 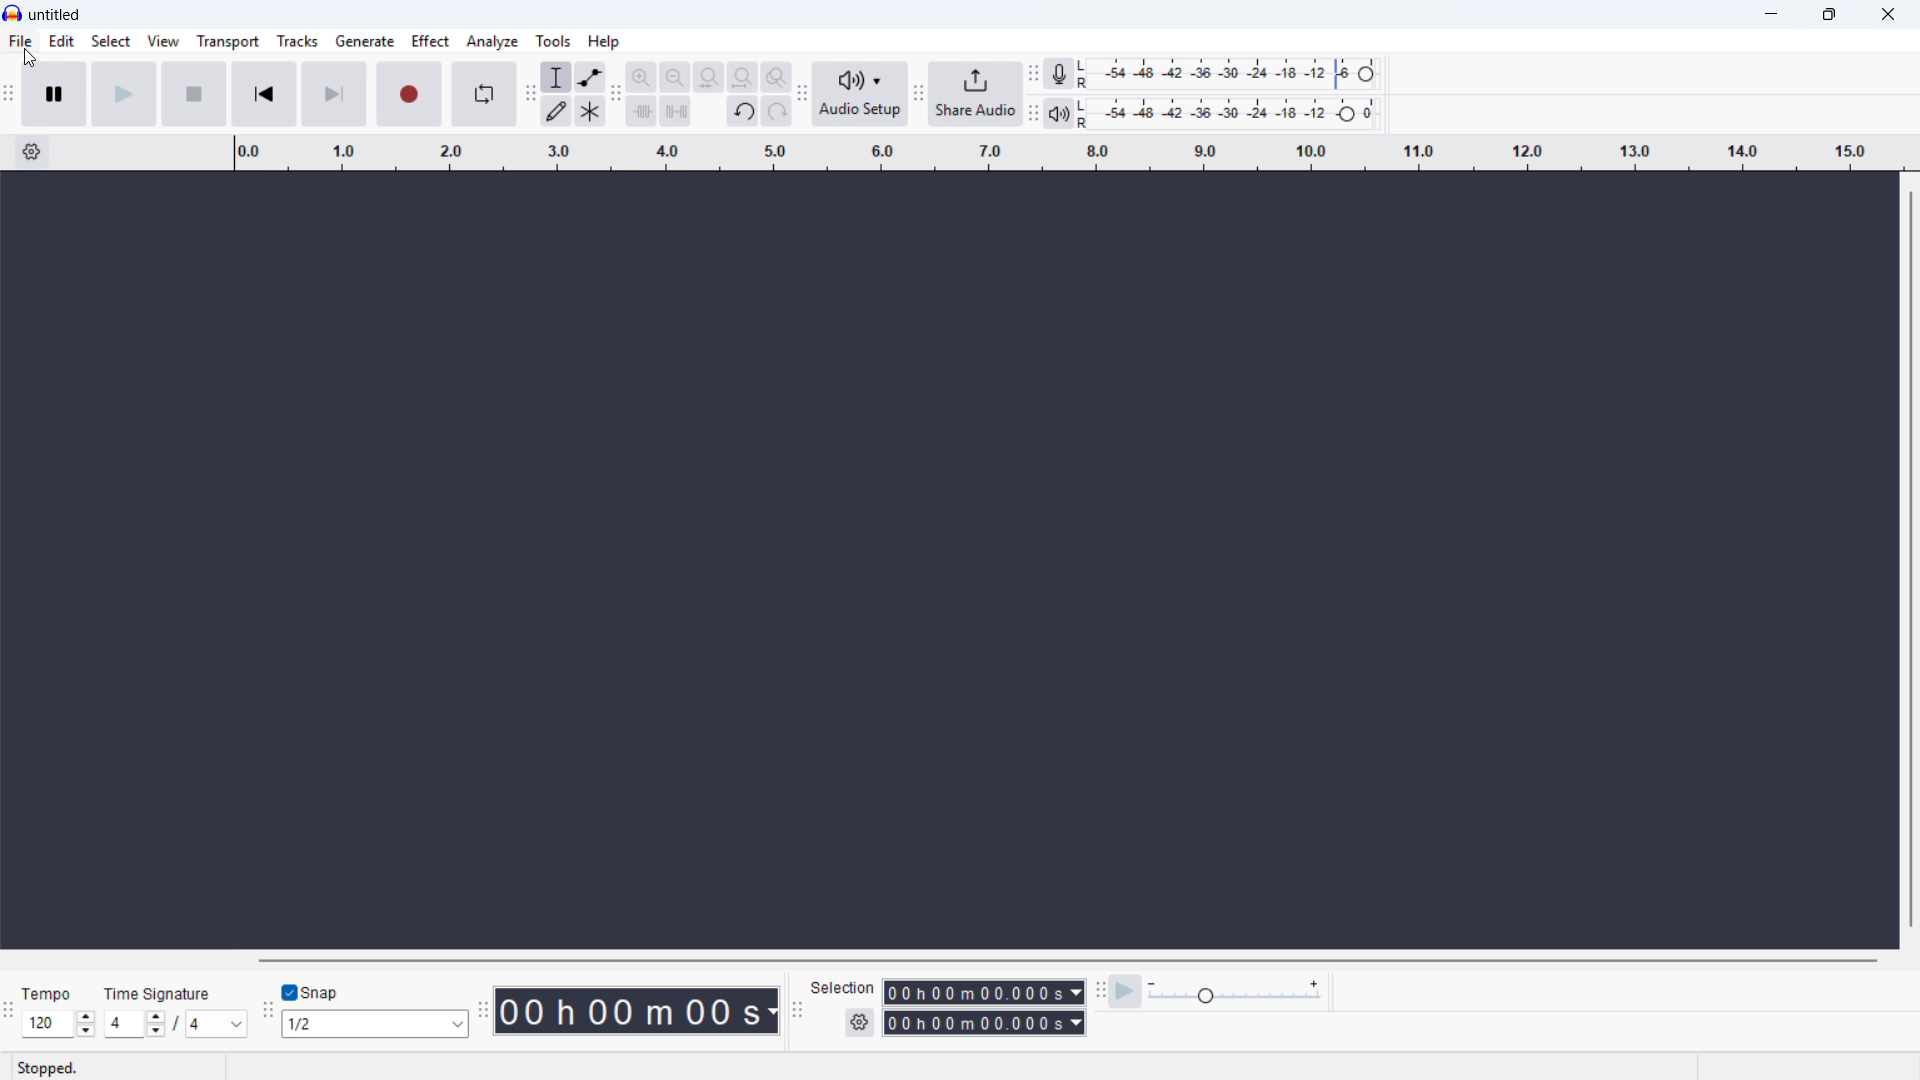 I want to click on Timeline settings , so click(x=31, y=153).